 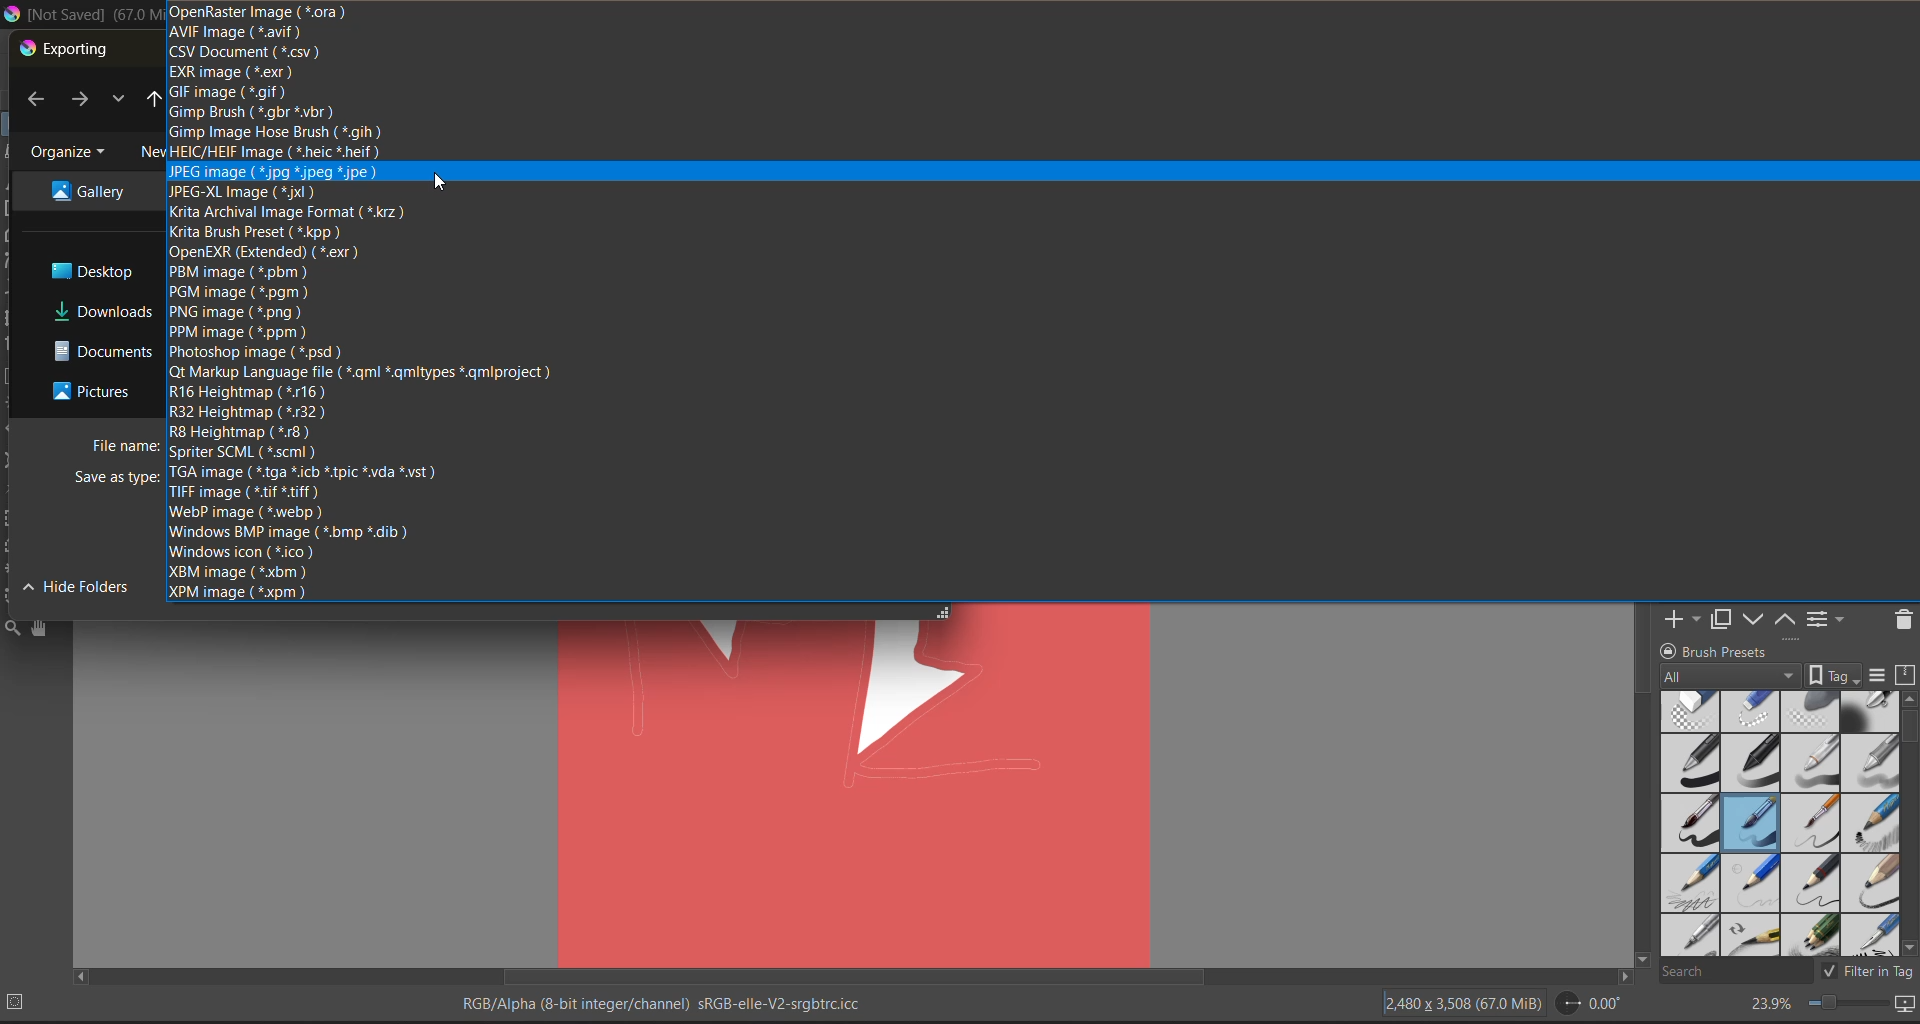 What do you see at coordinates (101, 390) in the screenshot?
I see `file destination` at bounding box center [101, 390].